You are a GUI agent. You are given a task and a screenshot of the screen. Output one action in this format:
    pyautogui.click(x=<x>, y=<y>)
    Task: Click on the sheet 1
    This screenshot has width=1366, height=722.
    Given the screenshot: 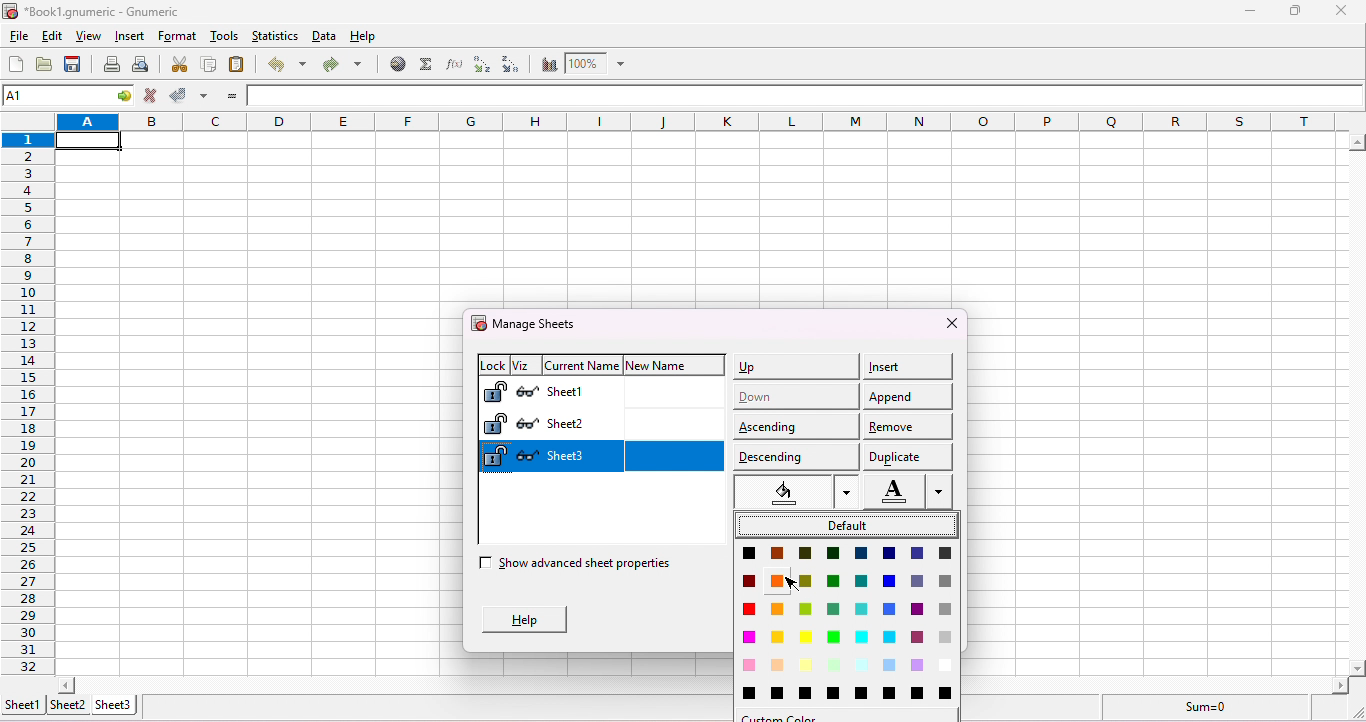 What is the action you would take?
    pyautogui.click(x=632, y=394)
    